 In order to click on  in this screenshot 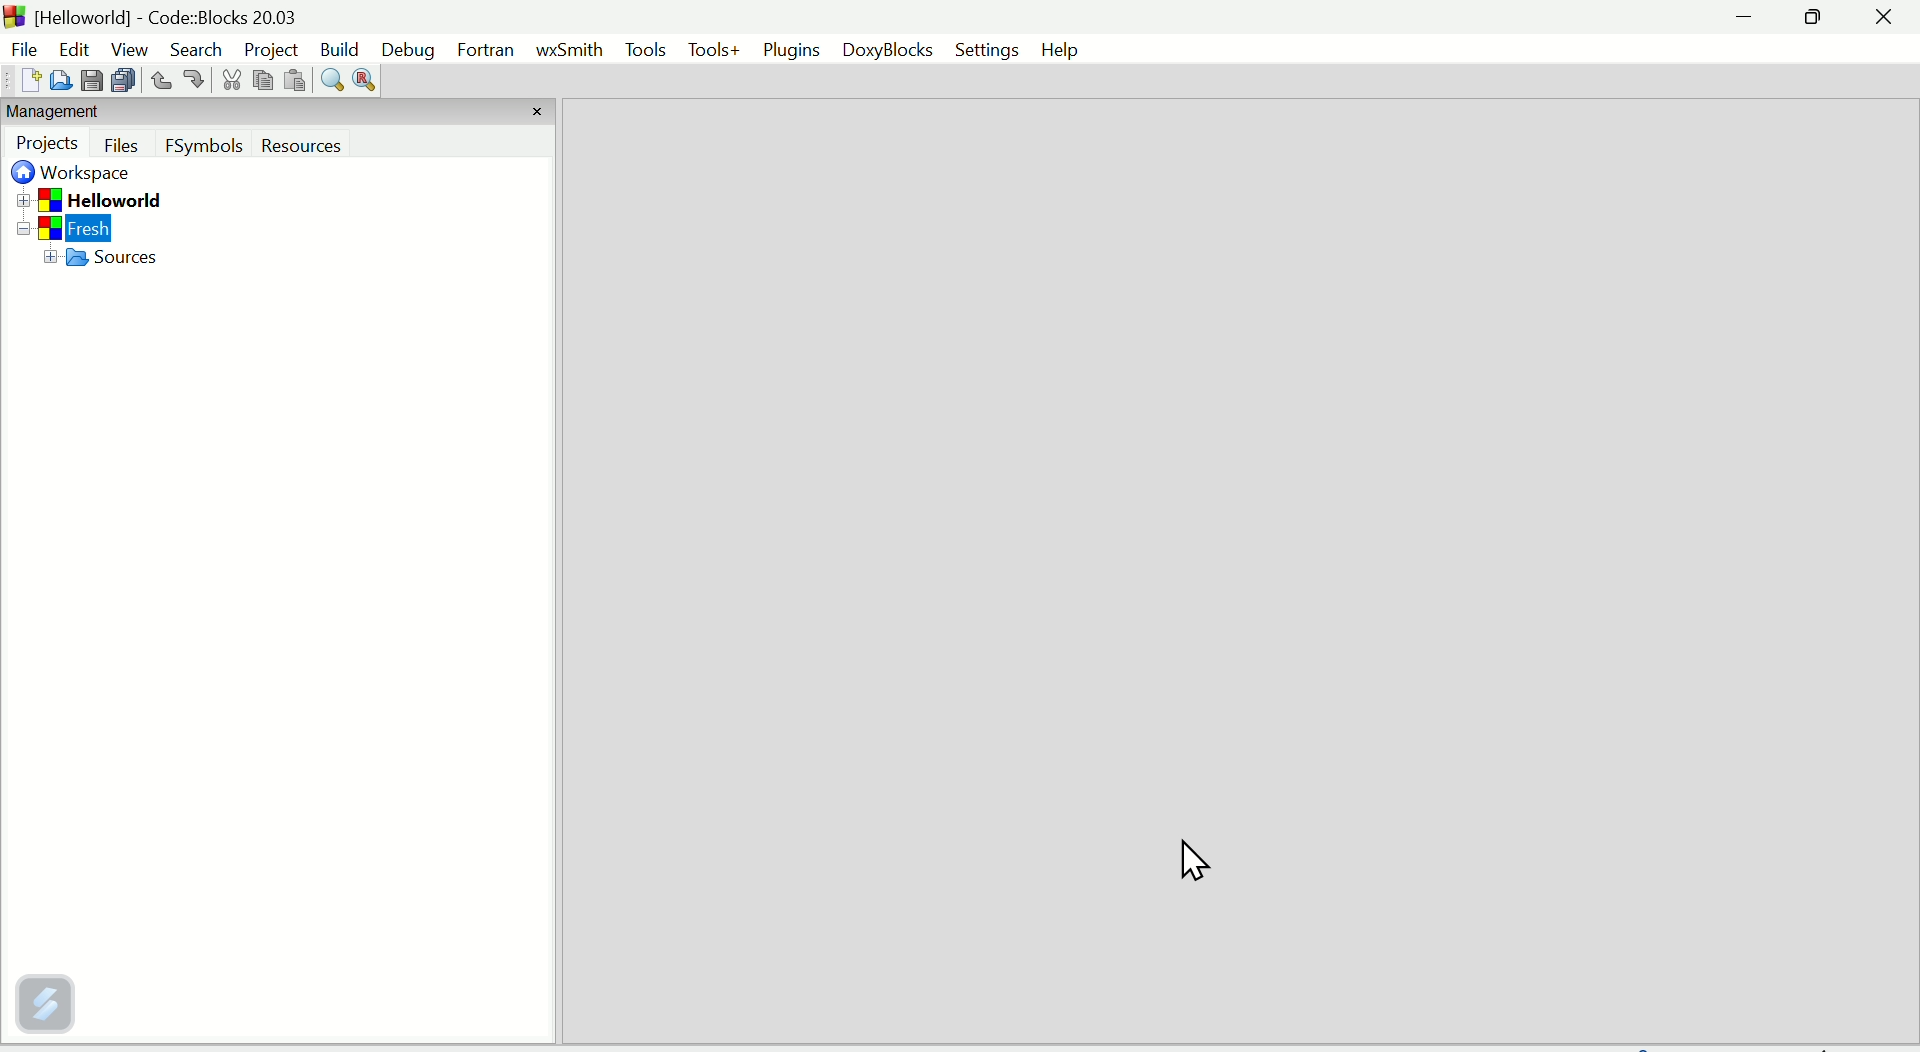, I will do `click(160, 80)`.